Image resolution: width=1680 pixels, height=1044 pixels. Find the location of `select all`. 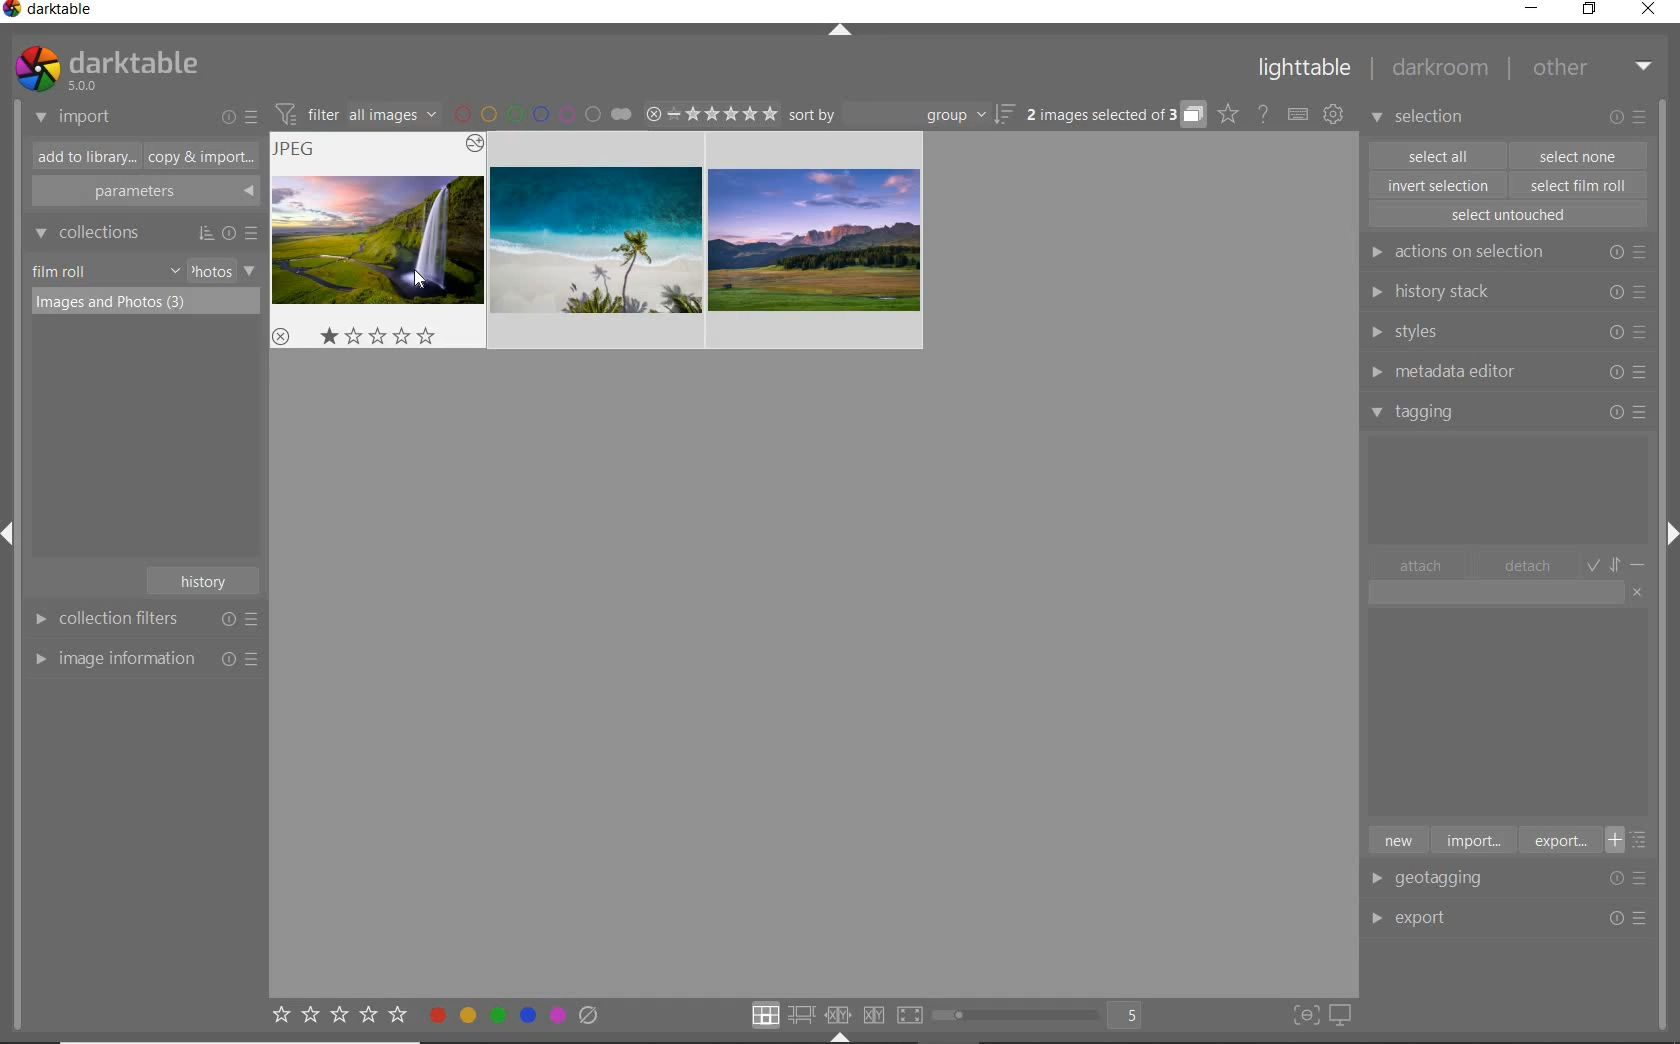

select all is located at coordinates (1438, 154).